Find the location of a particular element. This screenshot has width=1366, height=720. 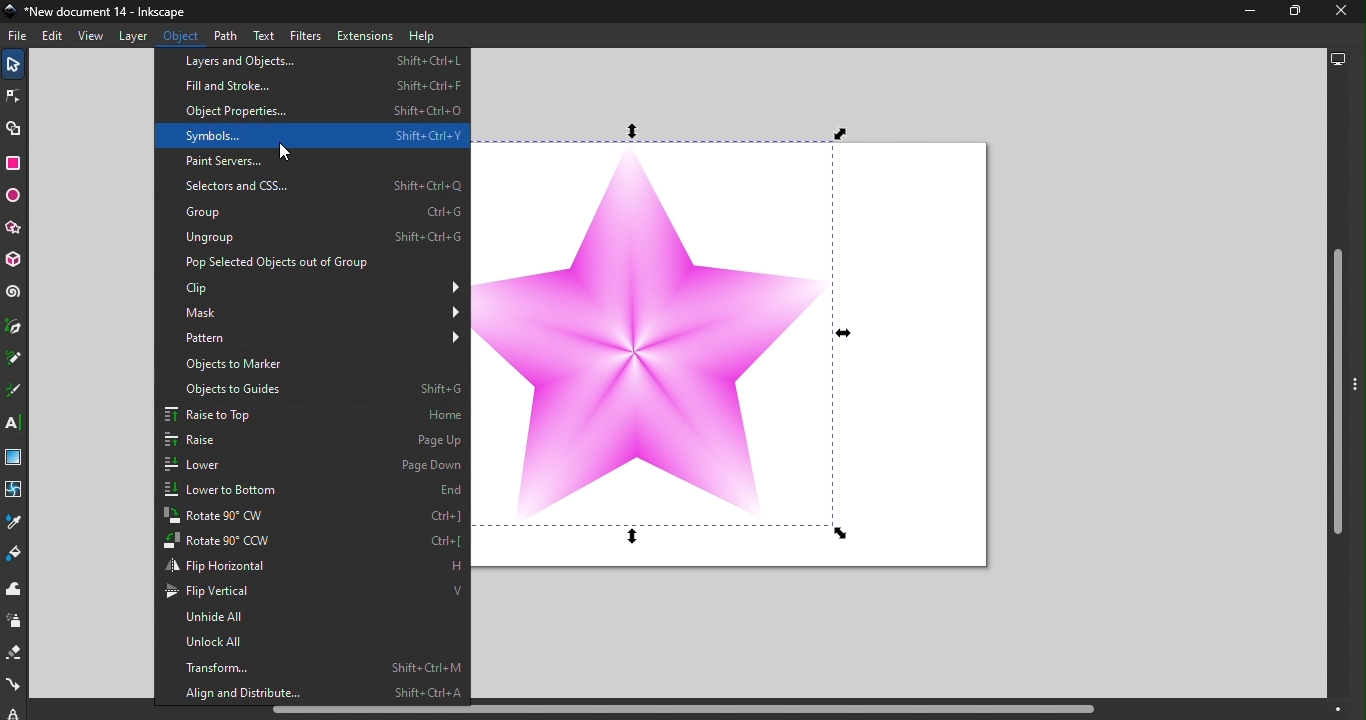

Layers and objects is located at coordinates (313, 62).